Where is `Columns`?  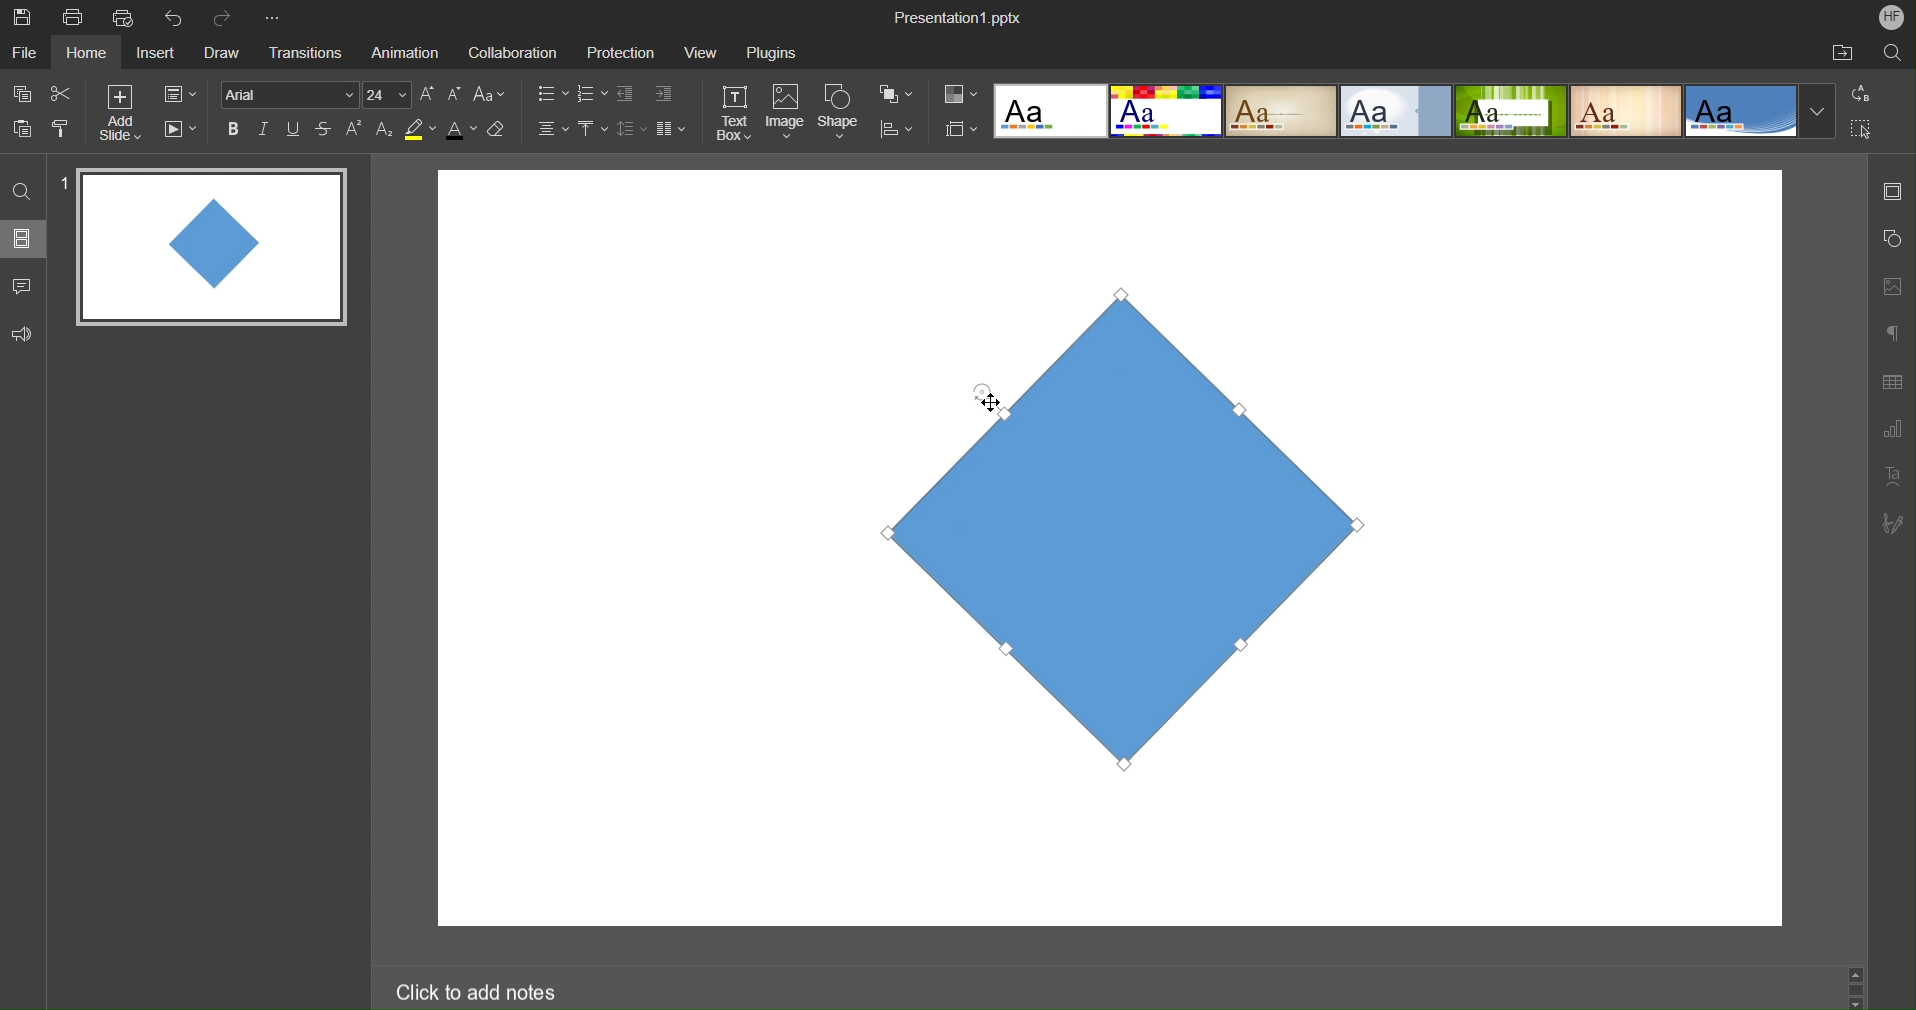 Columns is located at coordinates (671, 130).